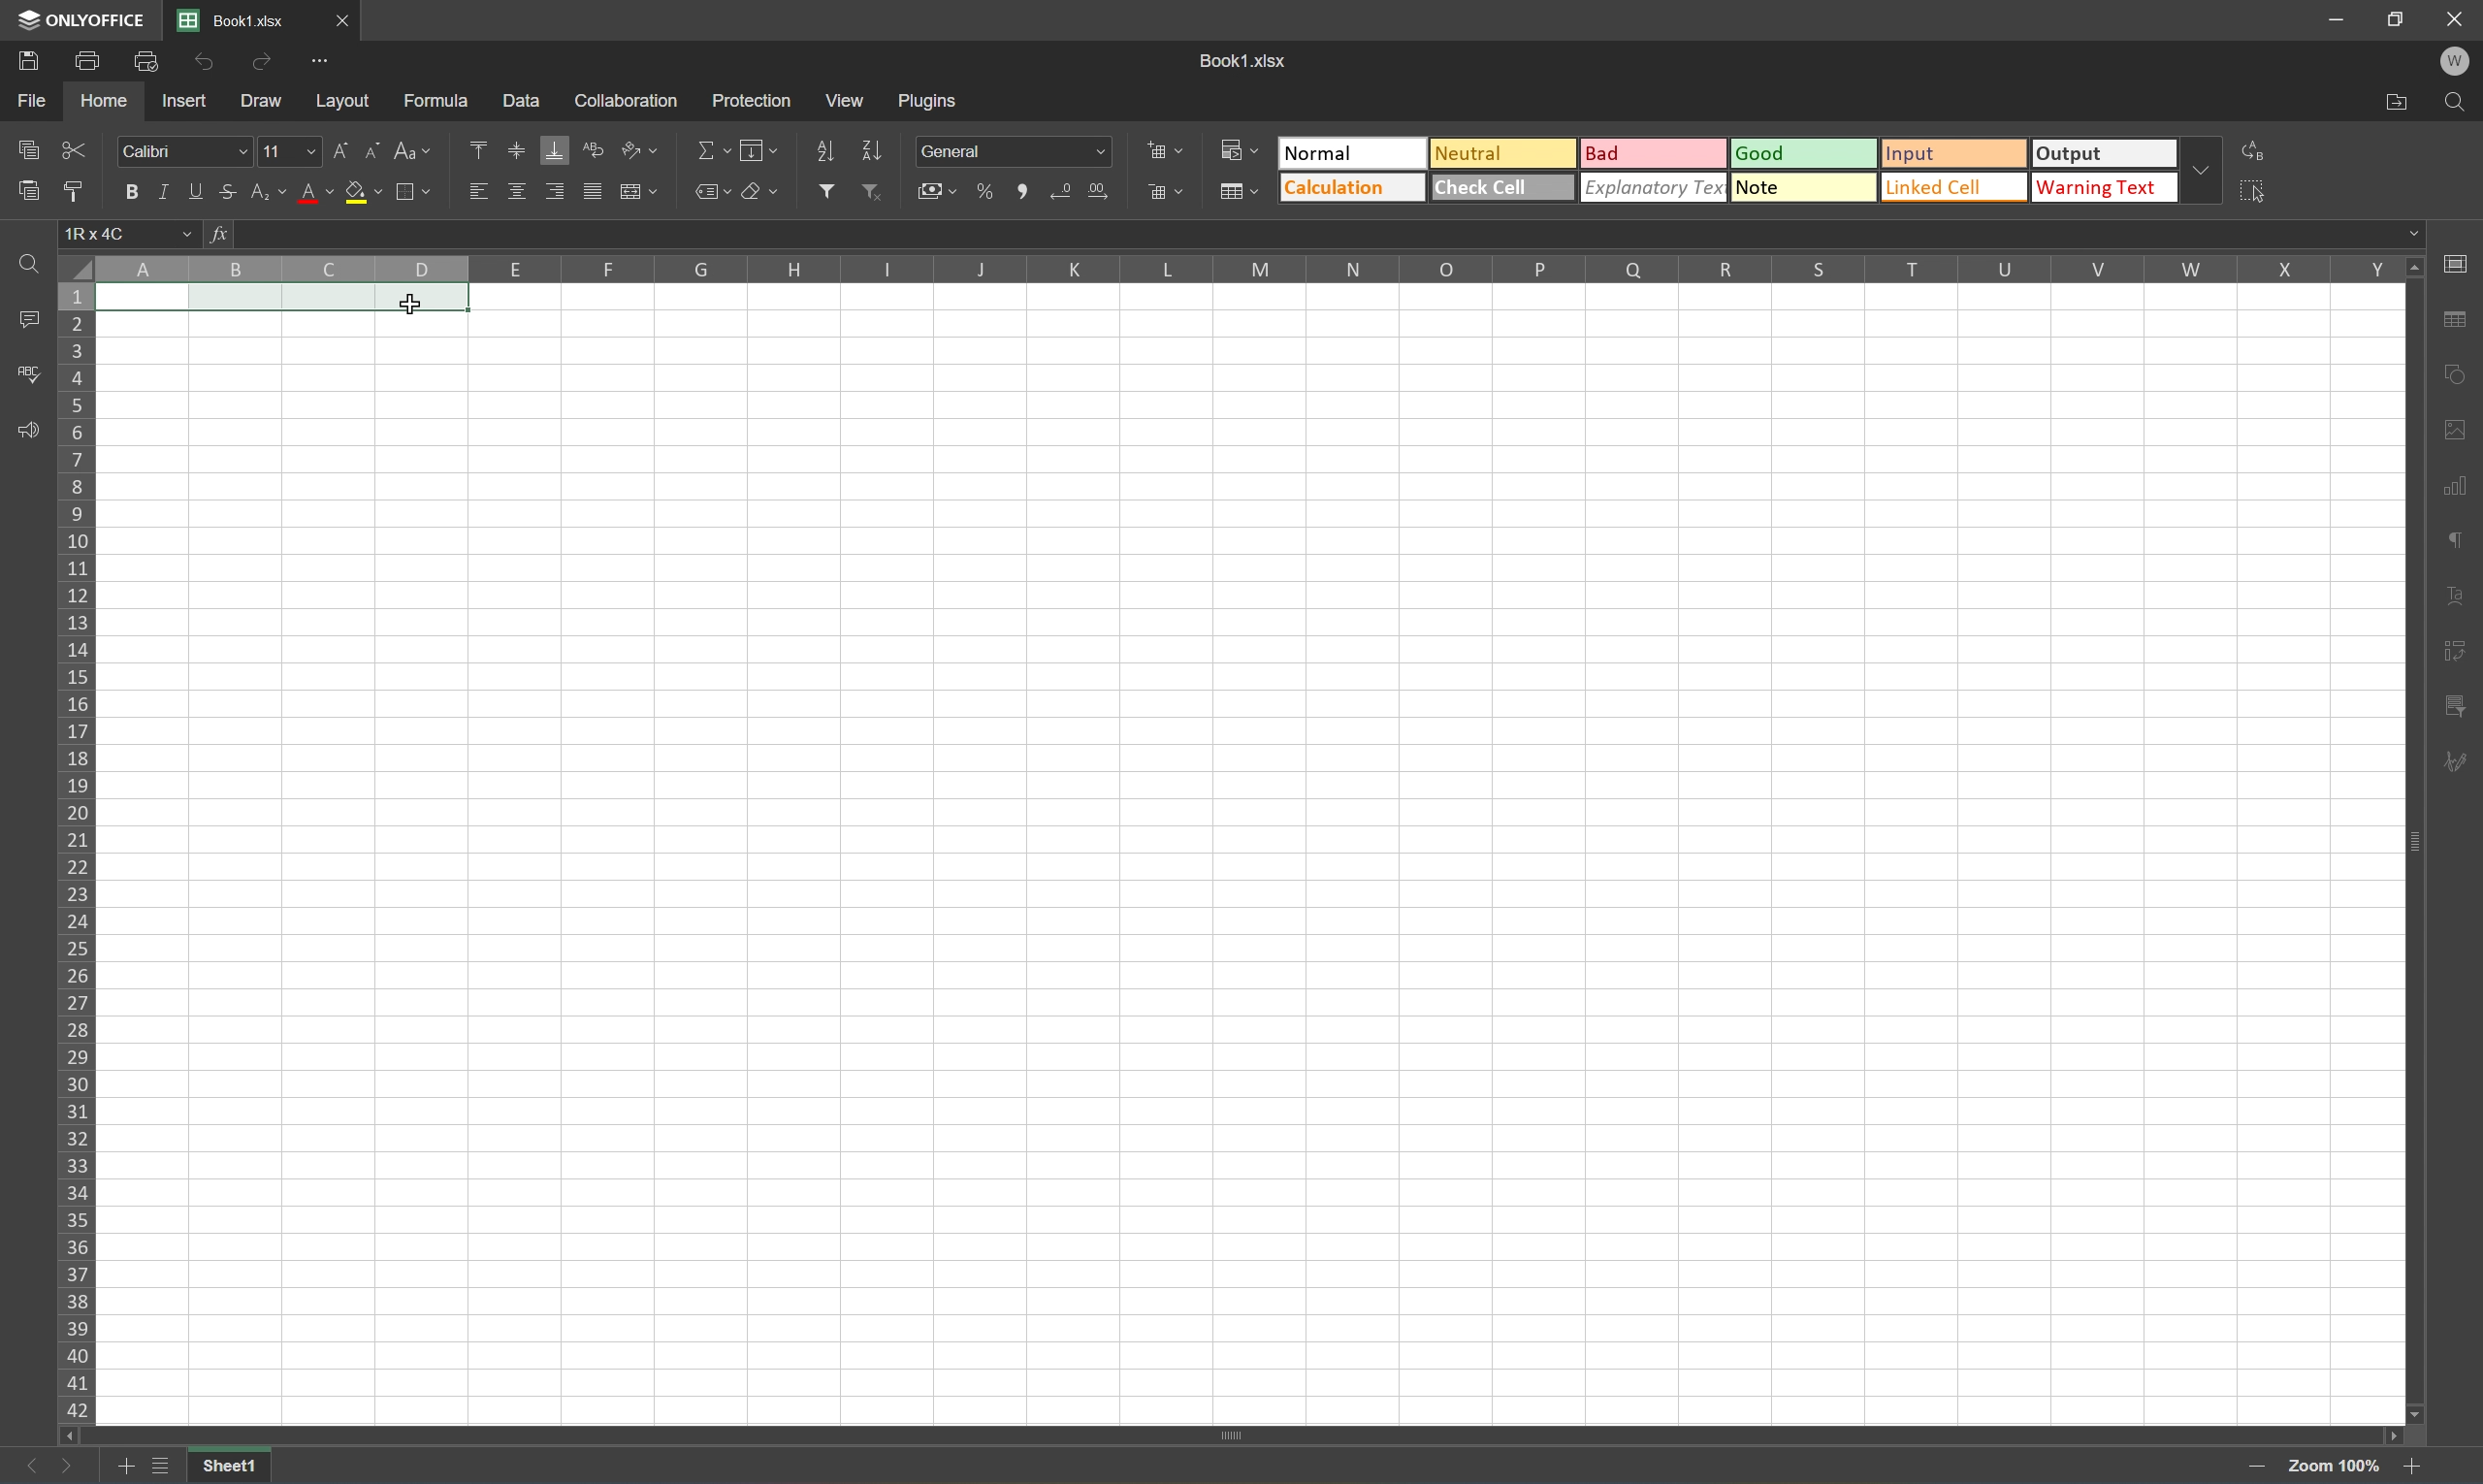 The height and width of the screenshot is (1484, 2483). What do you see at coordinates (1354, 153) in the screenshot?
I see `Normal` at bounding box center [1354, 153].